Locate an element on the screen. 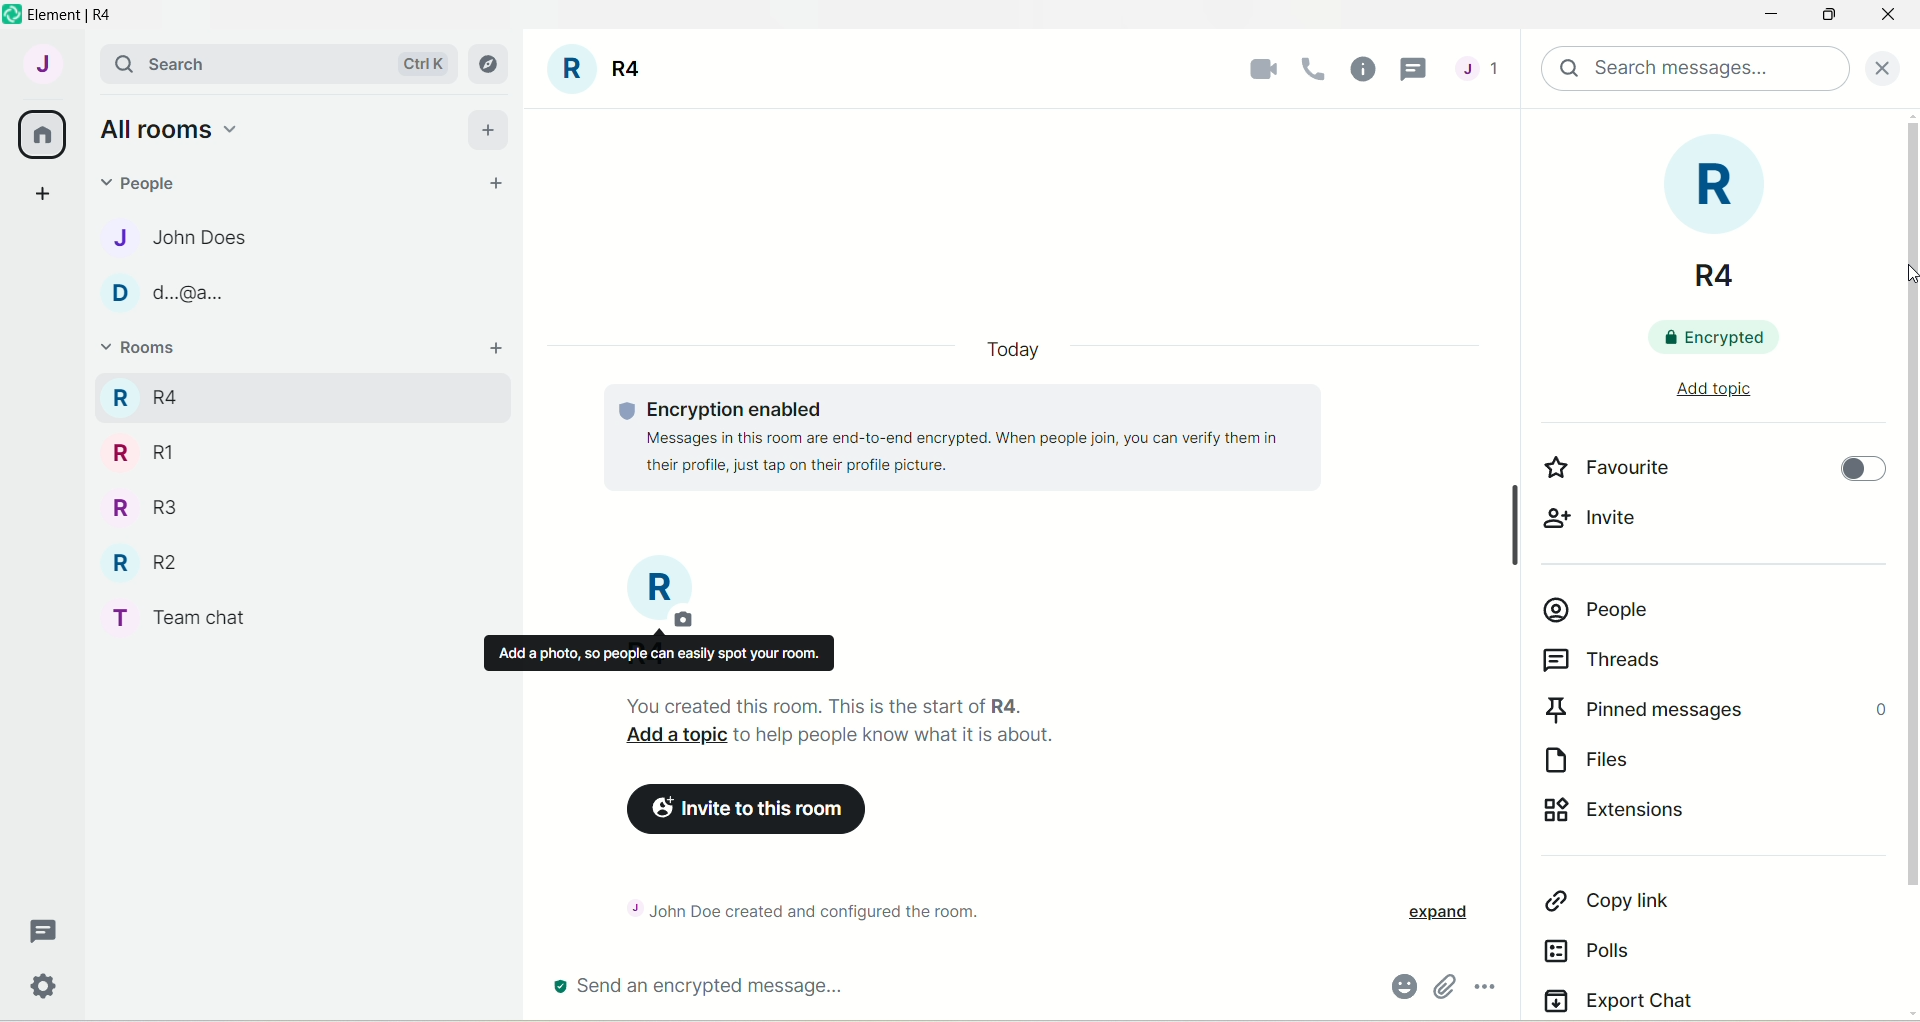 The image size is (1920, 1022). logo is located at coordinates (12, 15).